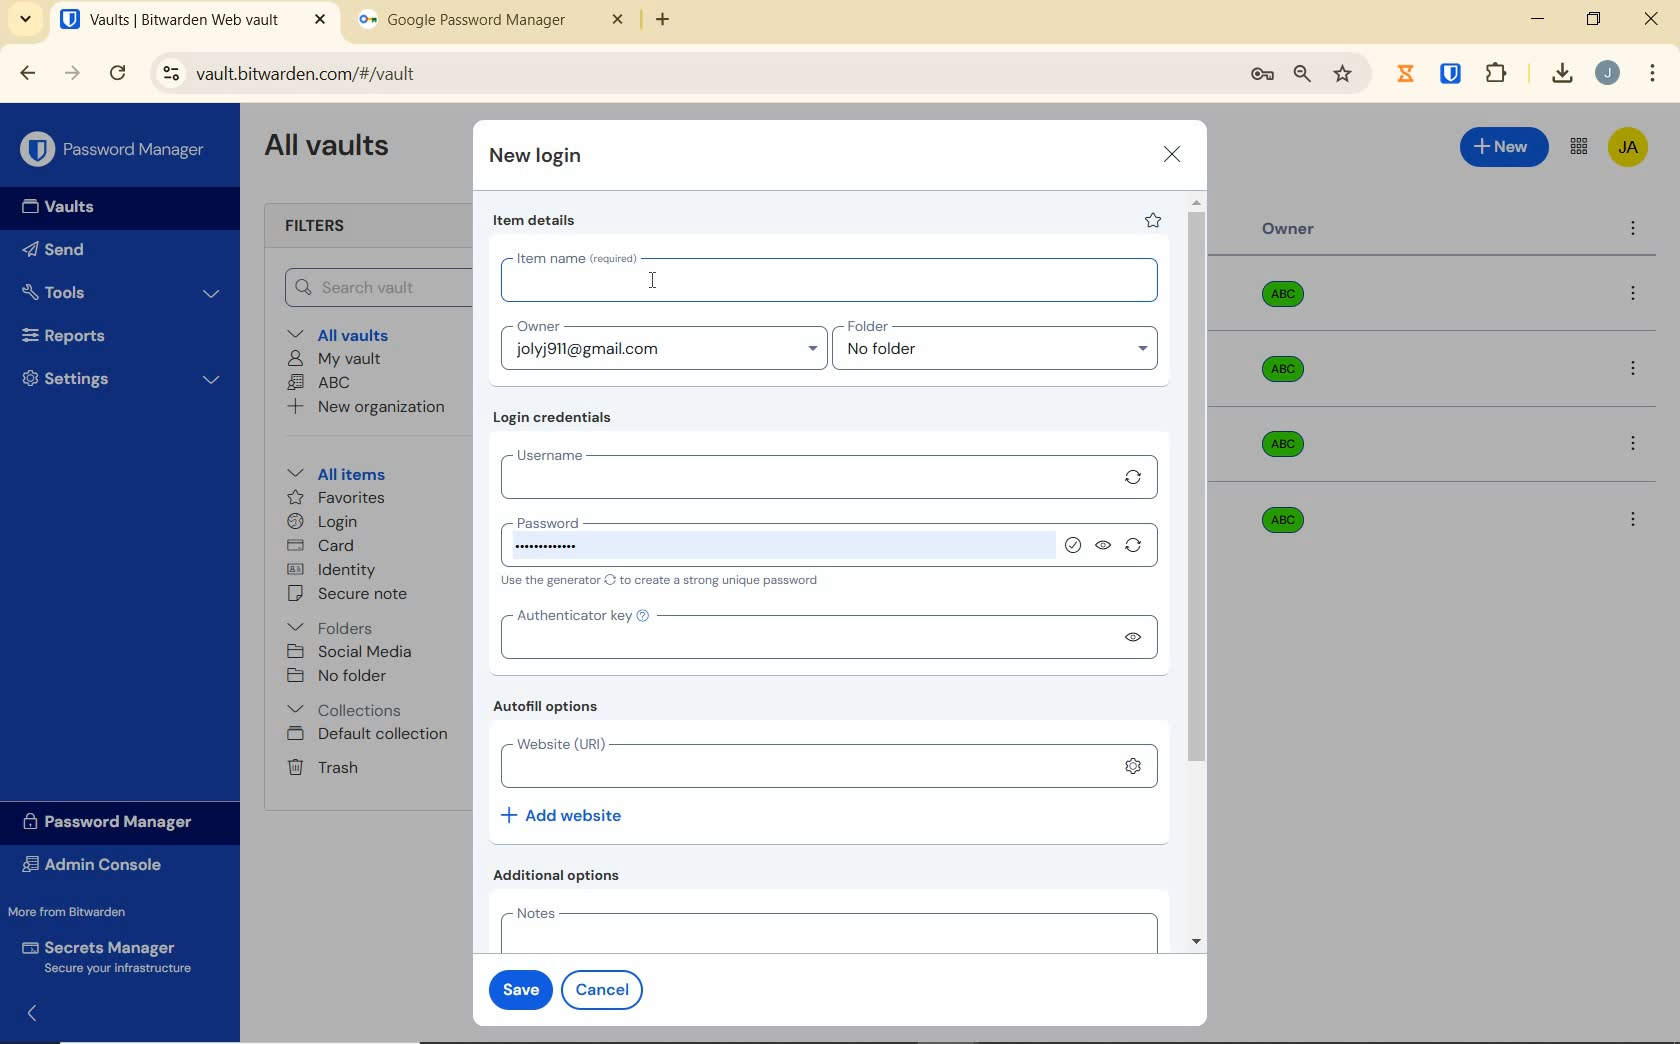 The image size is (1680, 1044). Describe the element at coordinates (320, 547) in the screenshot. I see `card` at that location.